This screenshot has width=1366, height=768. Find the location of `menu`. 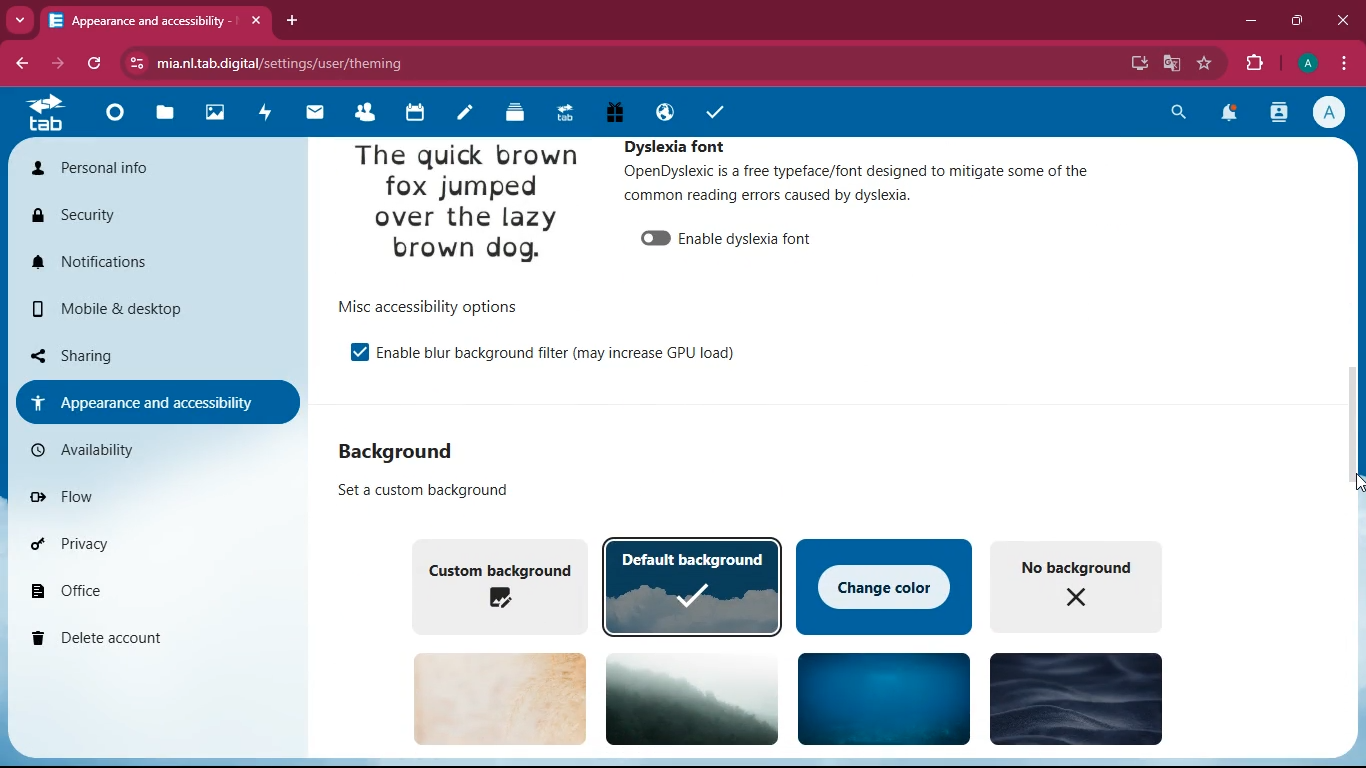

menu is located at coordinates (1343, 61).